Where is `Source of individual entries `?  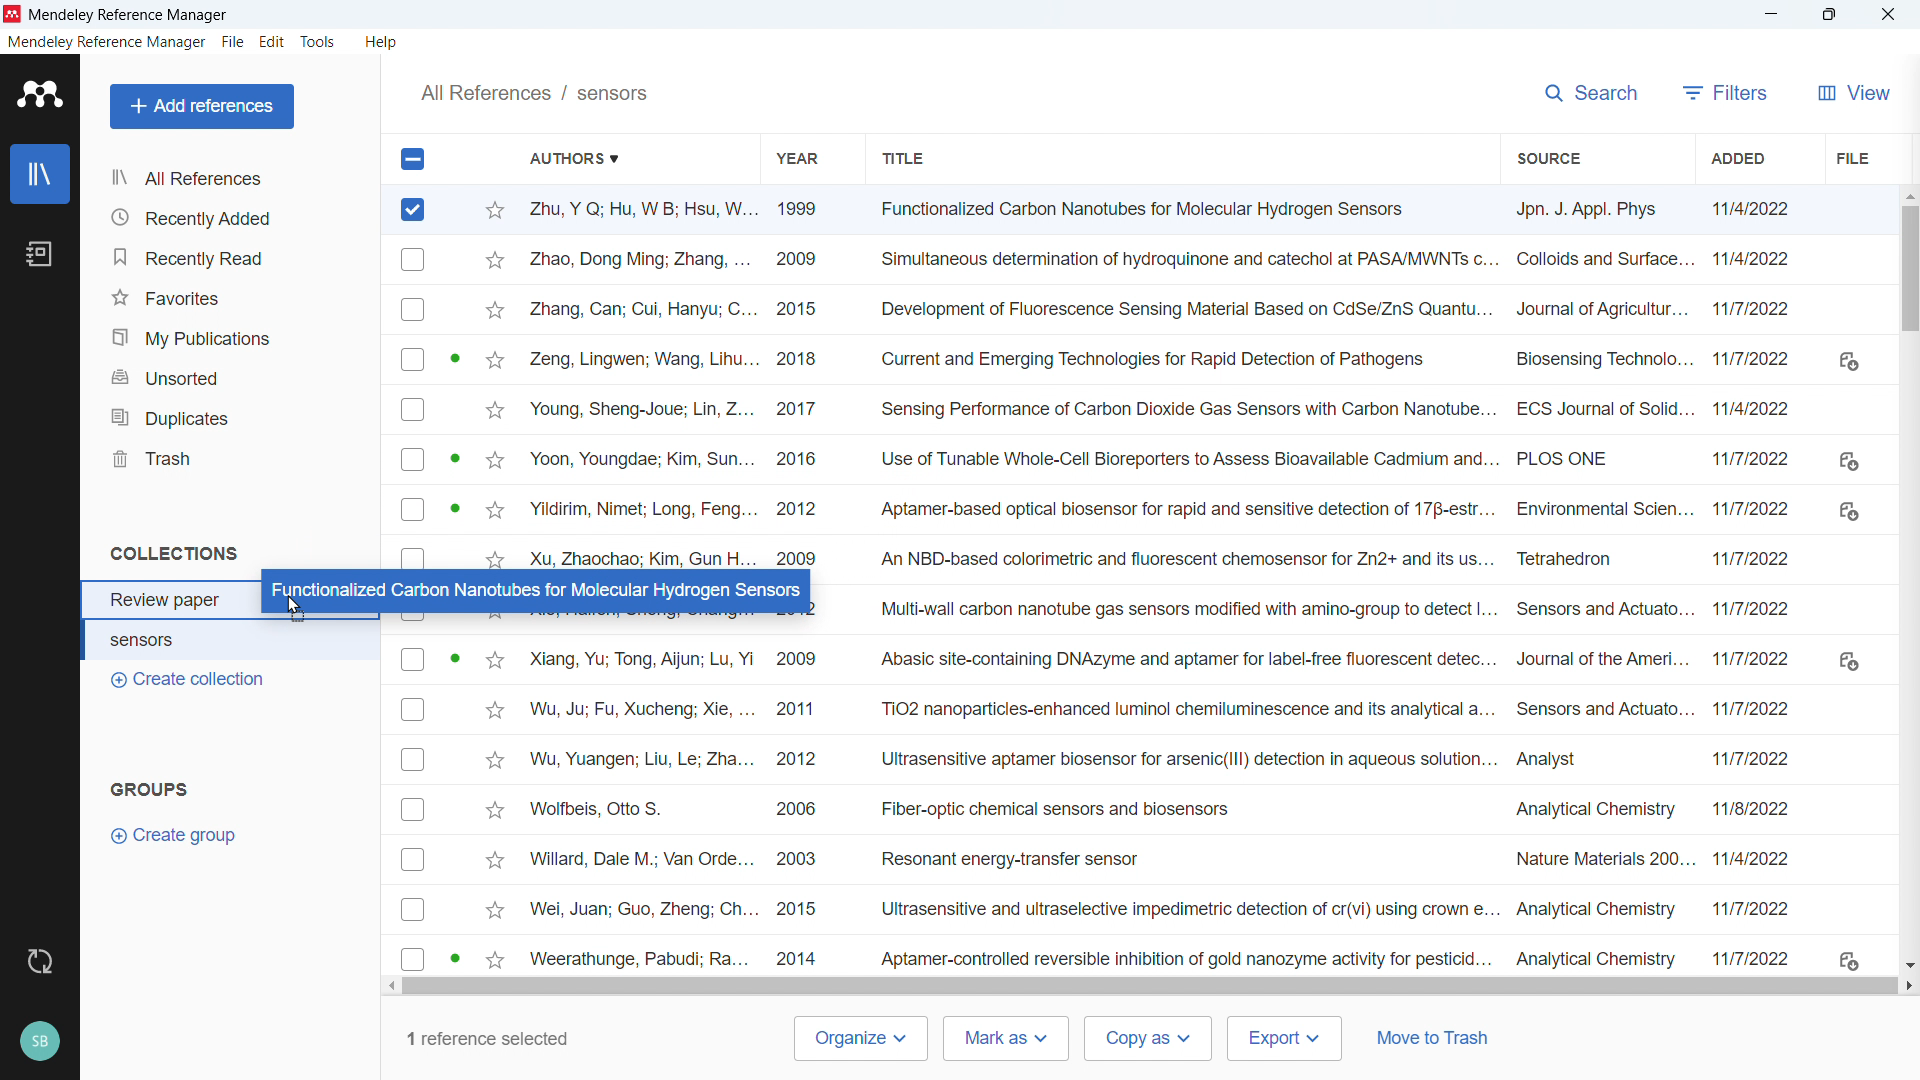
Source of individual entries  is located at coordinates (1601, 584).